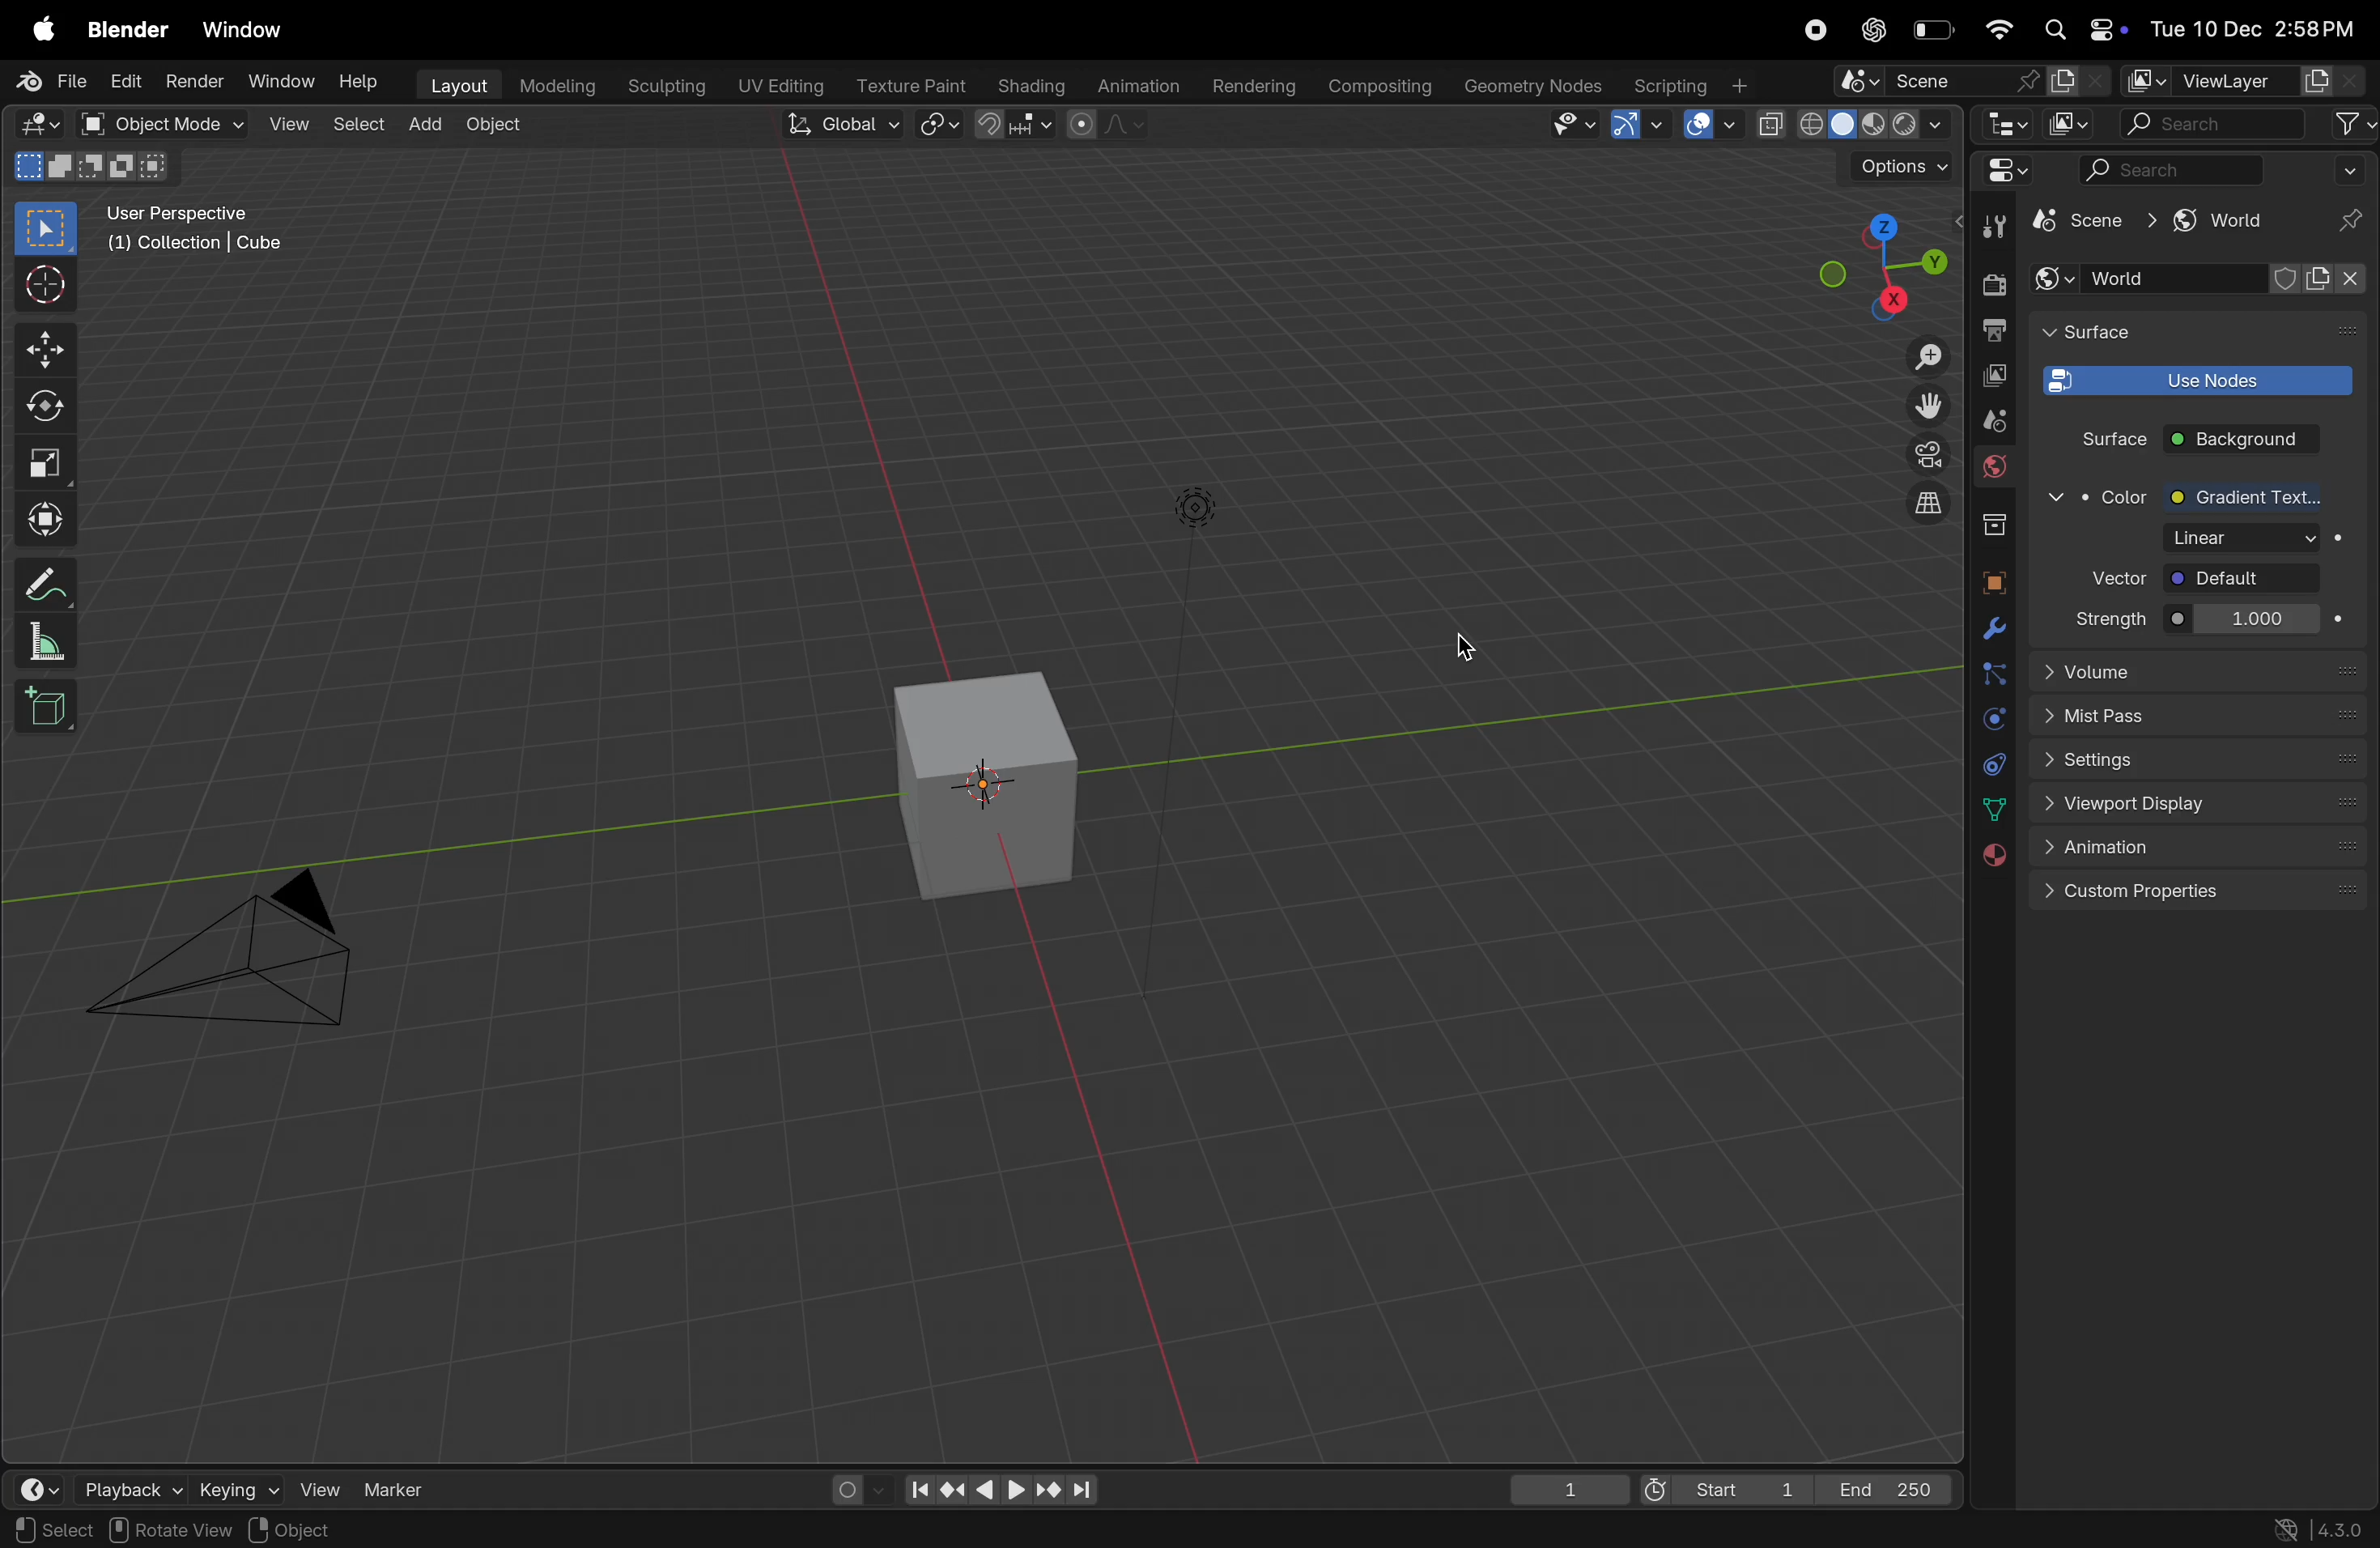 Image resolution: width=2380 pixels, height=1548 pixels. I want to click on view shading, so click(1851, 126).